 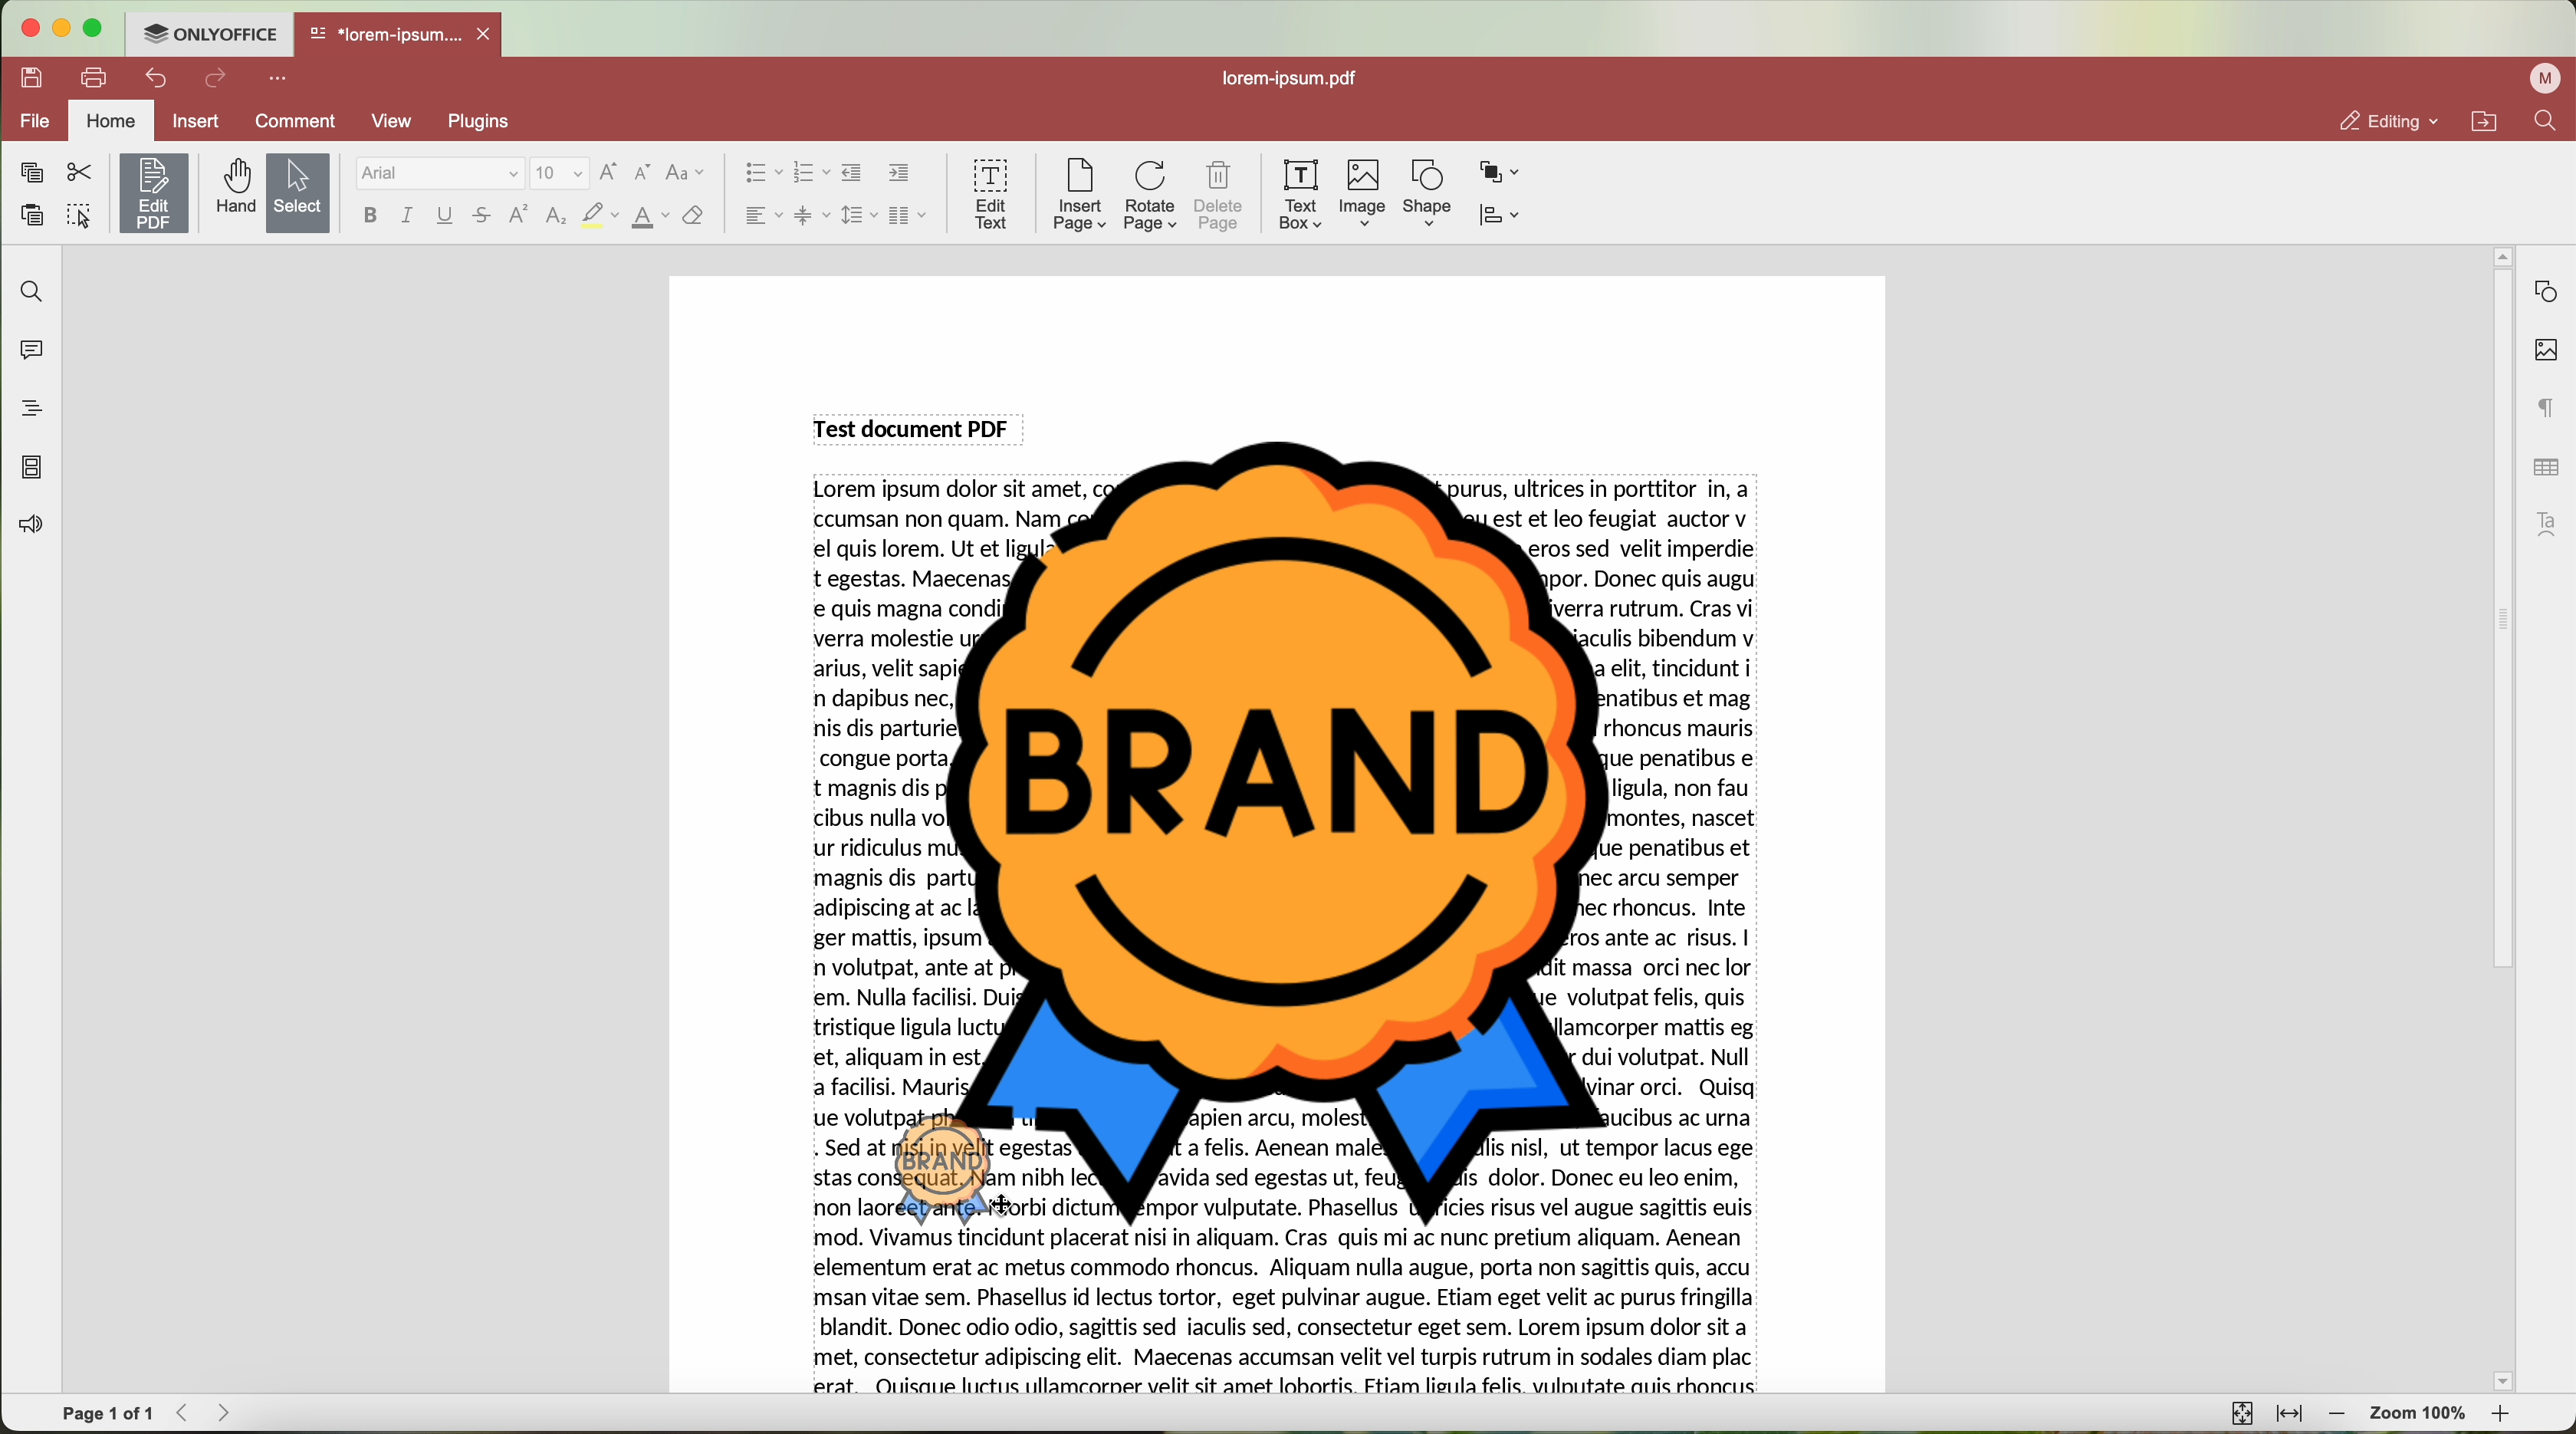 I want to click on superscript, so click(x=520, y=214).